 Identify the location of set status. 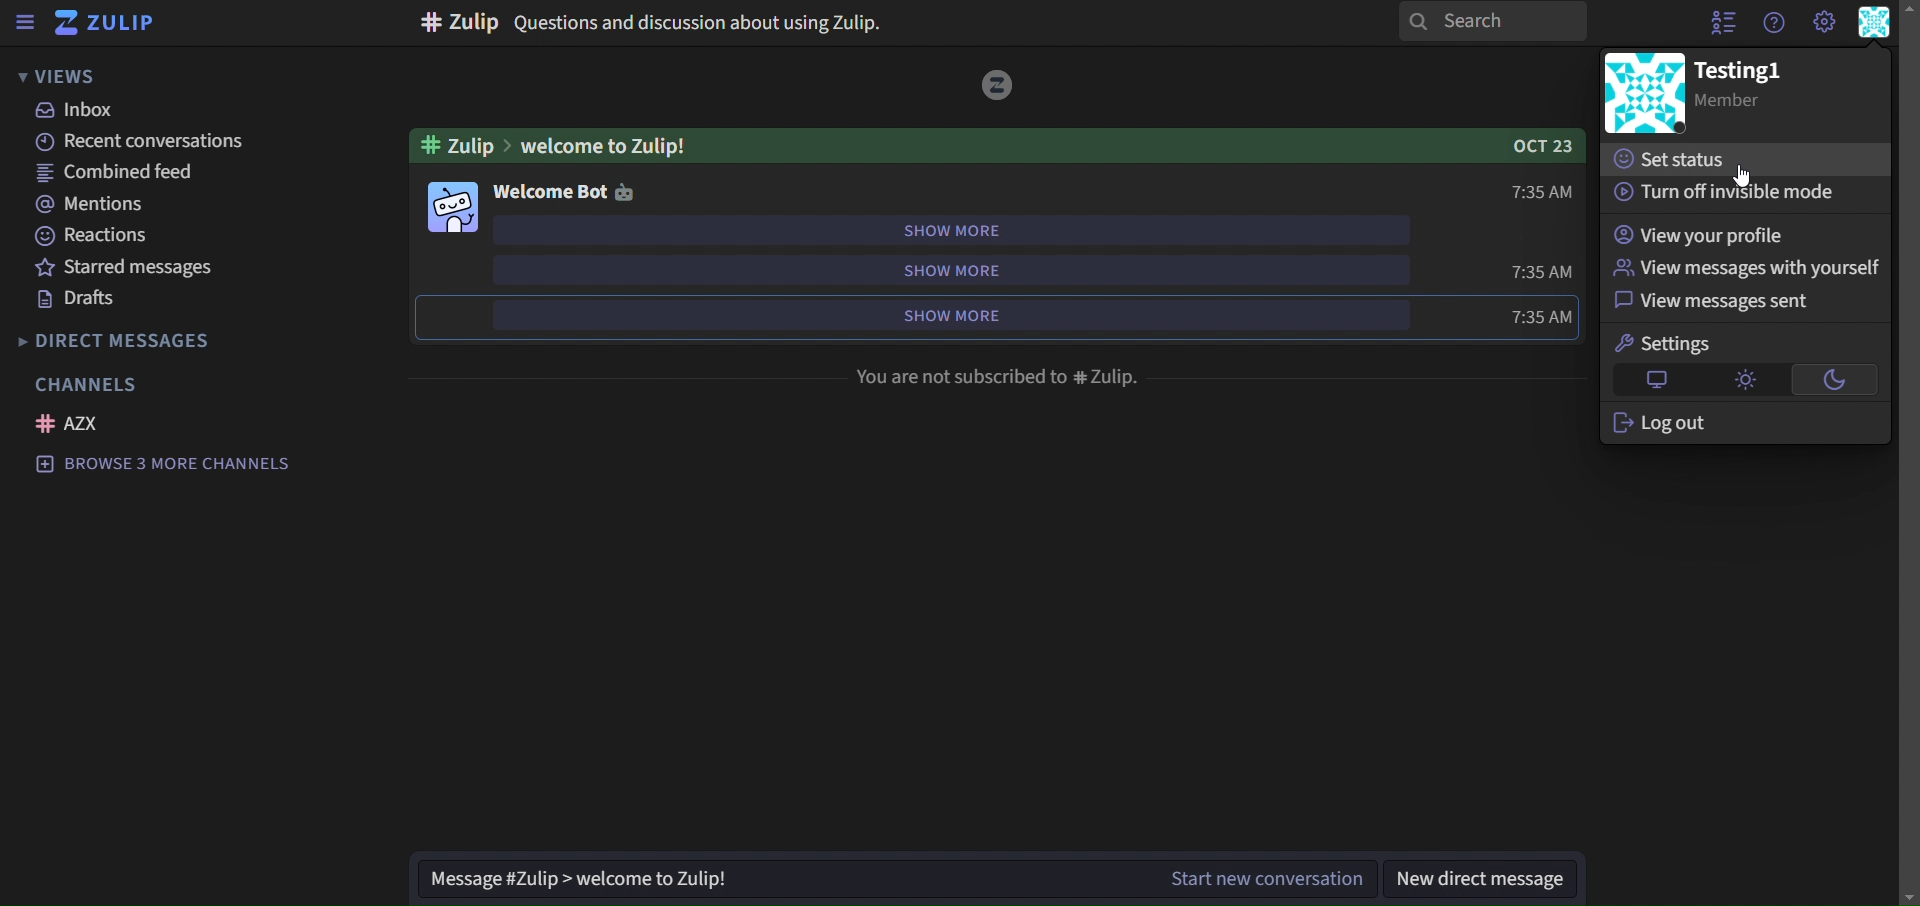
(1676, 156).